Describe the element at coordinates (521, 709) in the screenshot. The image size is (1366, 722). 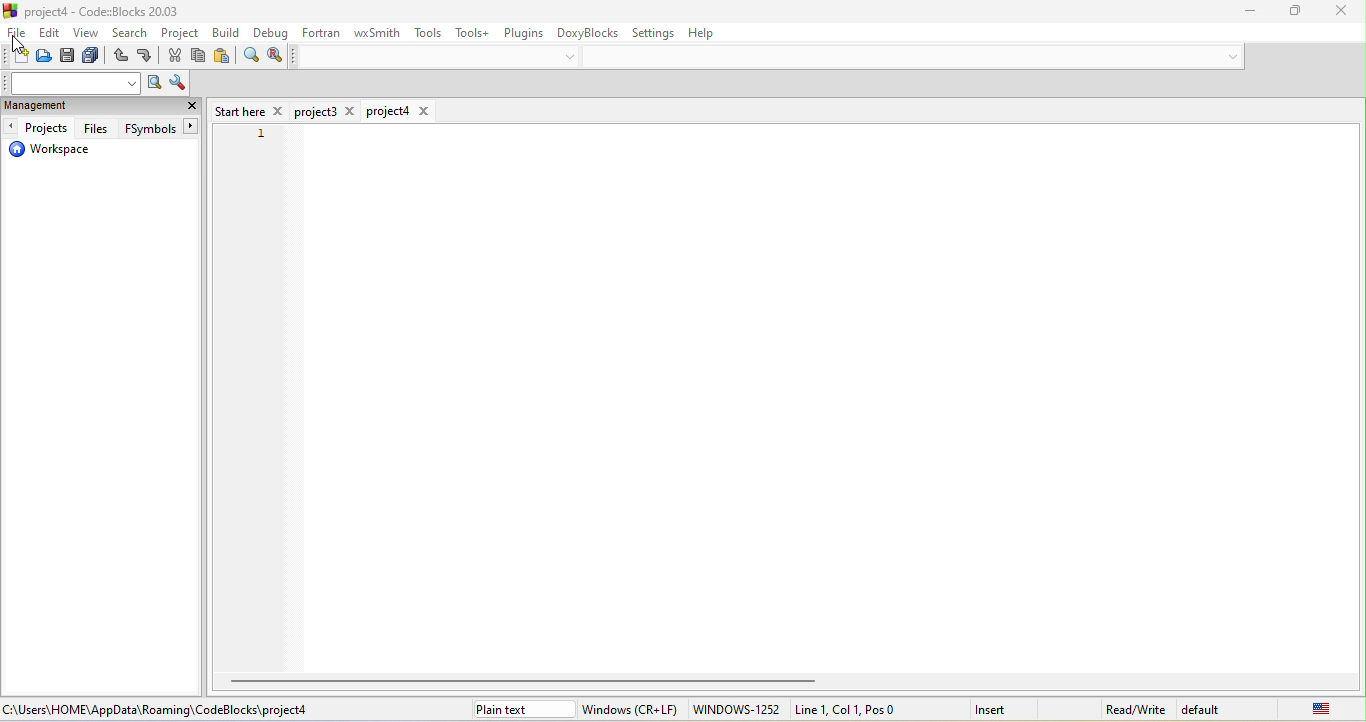
I see `plain text` at that location.